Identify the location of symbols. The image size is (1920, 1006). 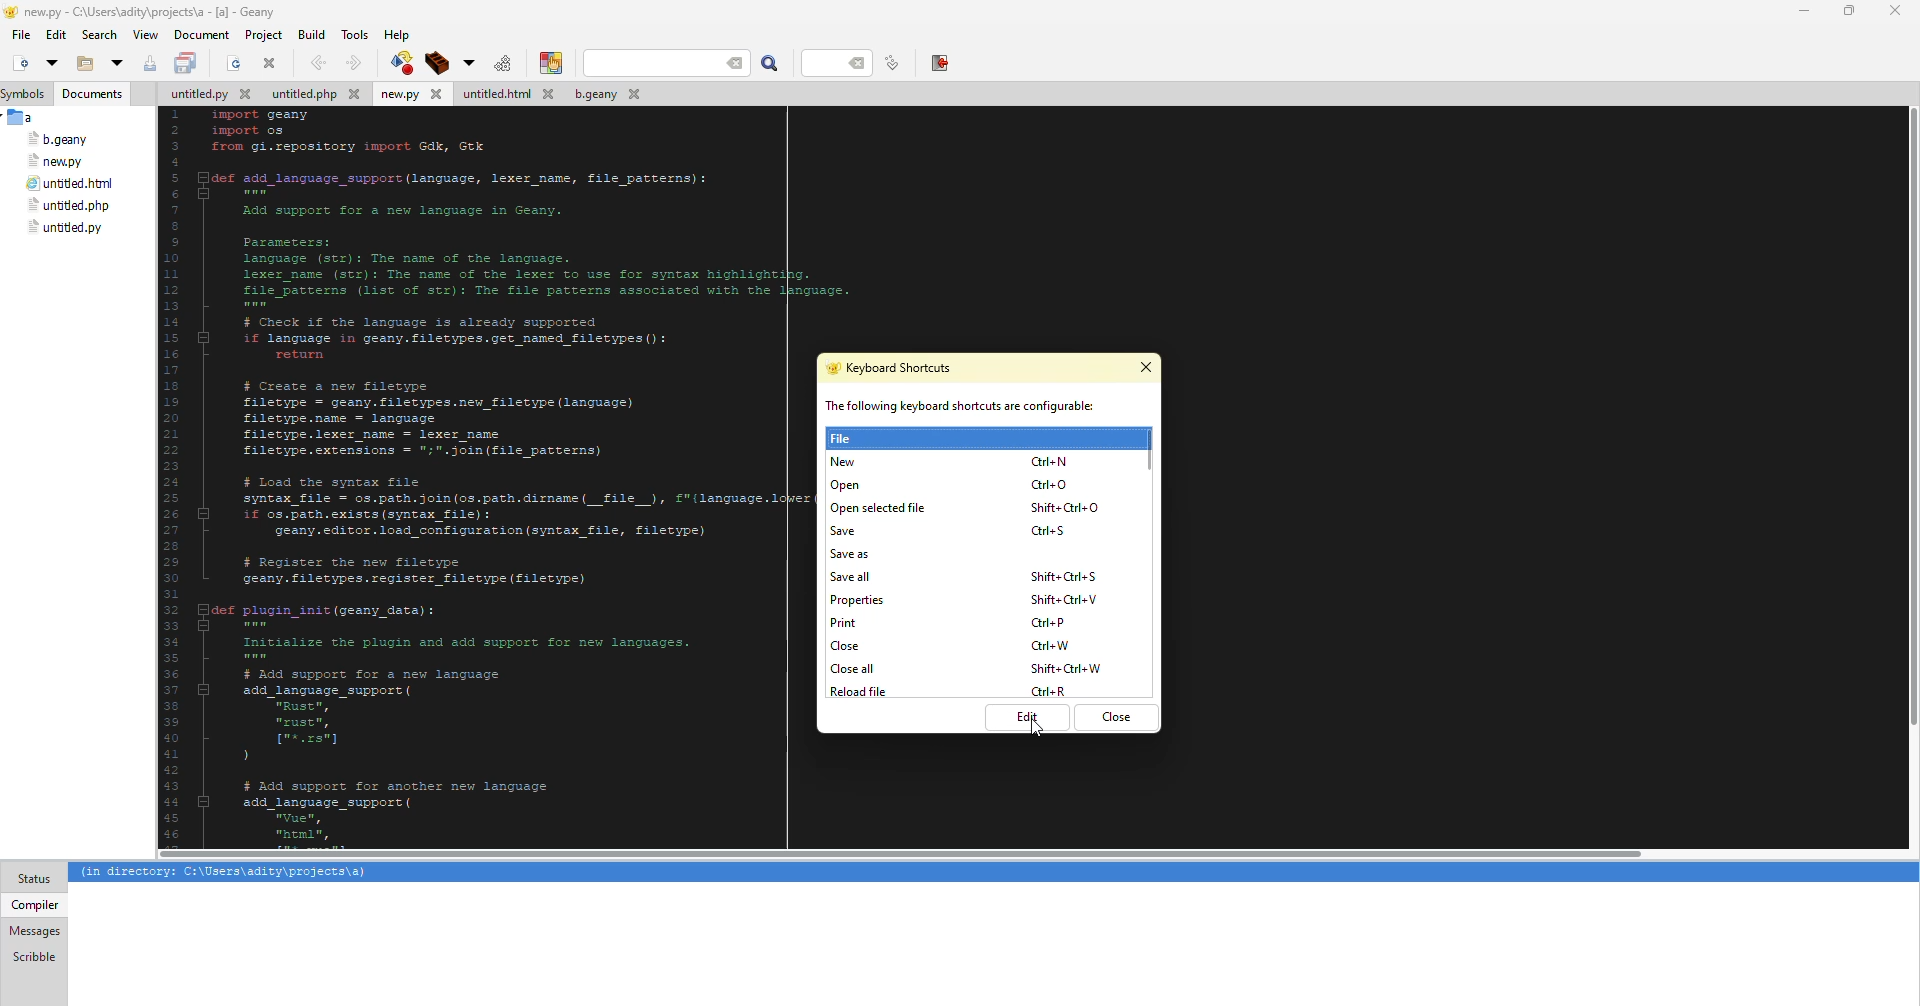
(28, 94).